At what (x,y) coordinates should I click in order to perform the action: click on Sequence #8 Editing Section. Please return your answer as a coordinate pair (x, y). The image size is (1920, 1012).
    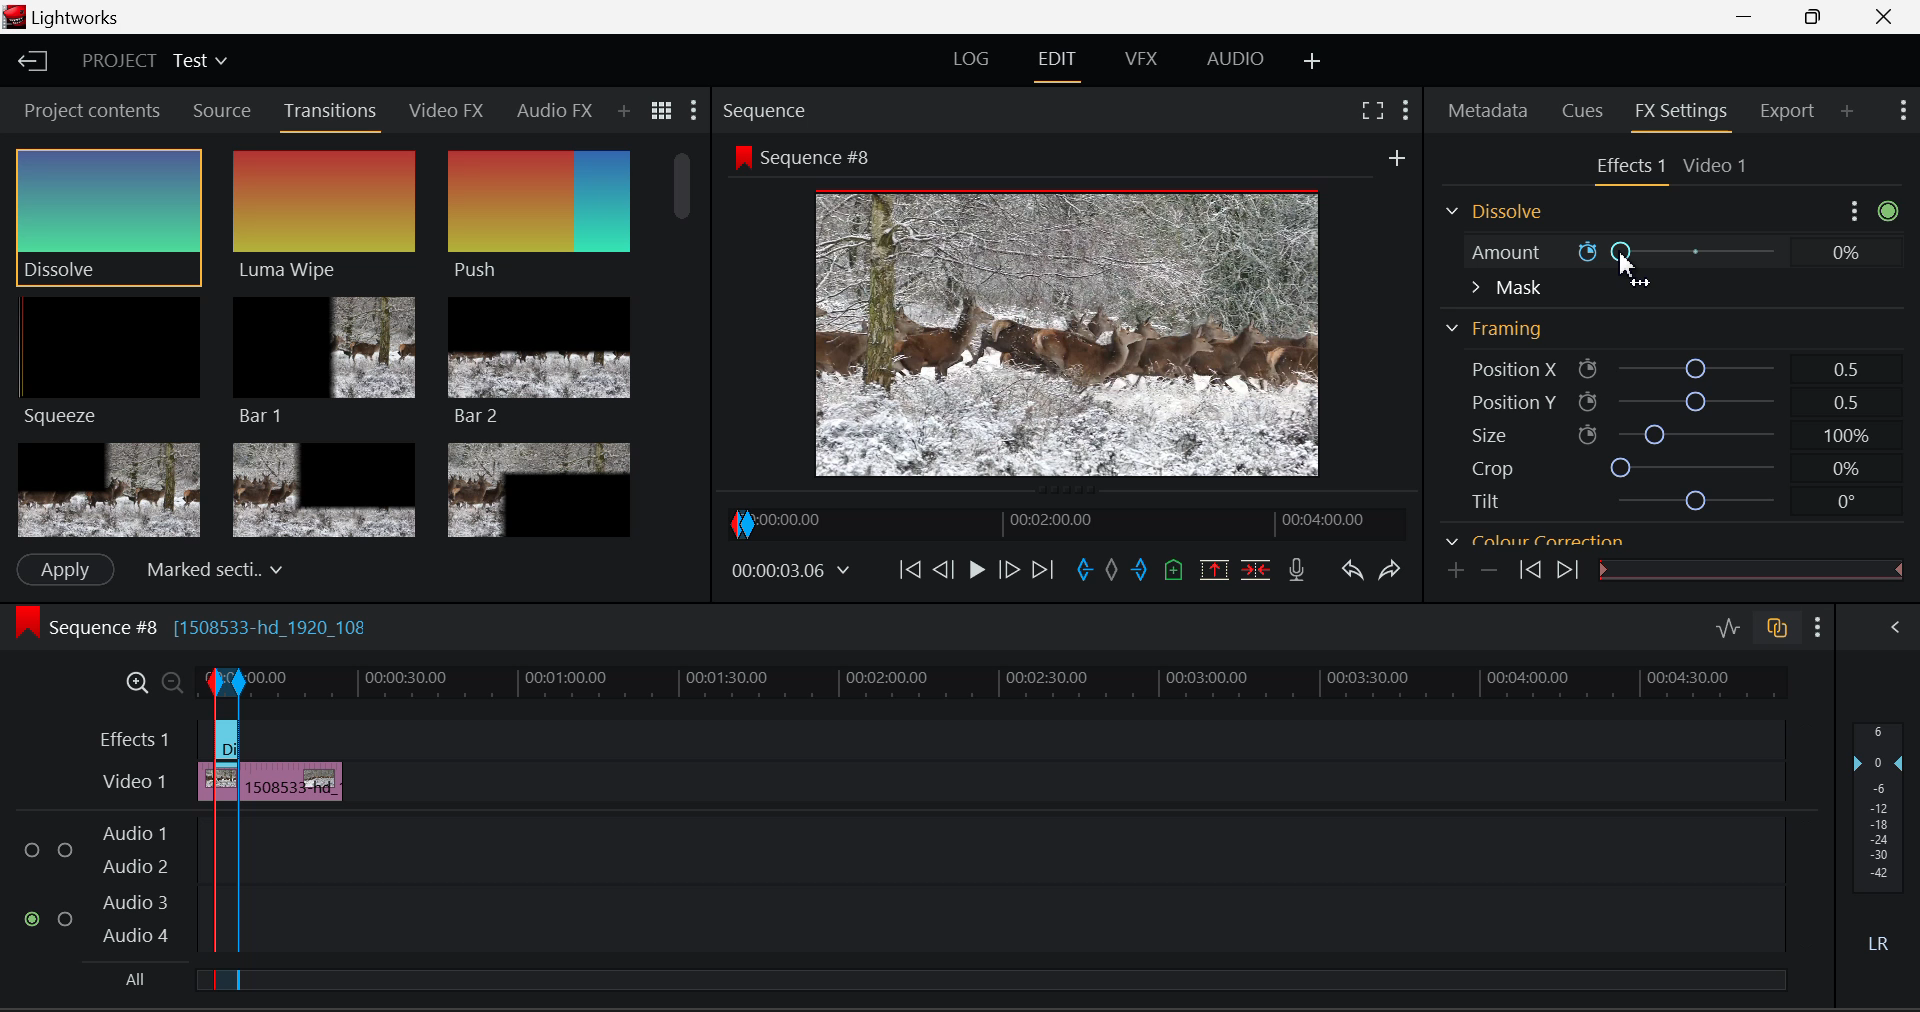
    Looking at the image, I should click on (252, 630).